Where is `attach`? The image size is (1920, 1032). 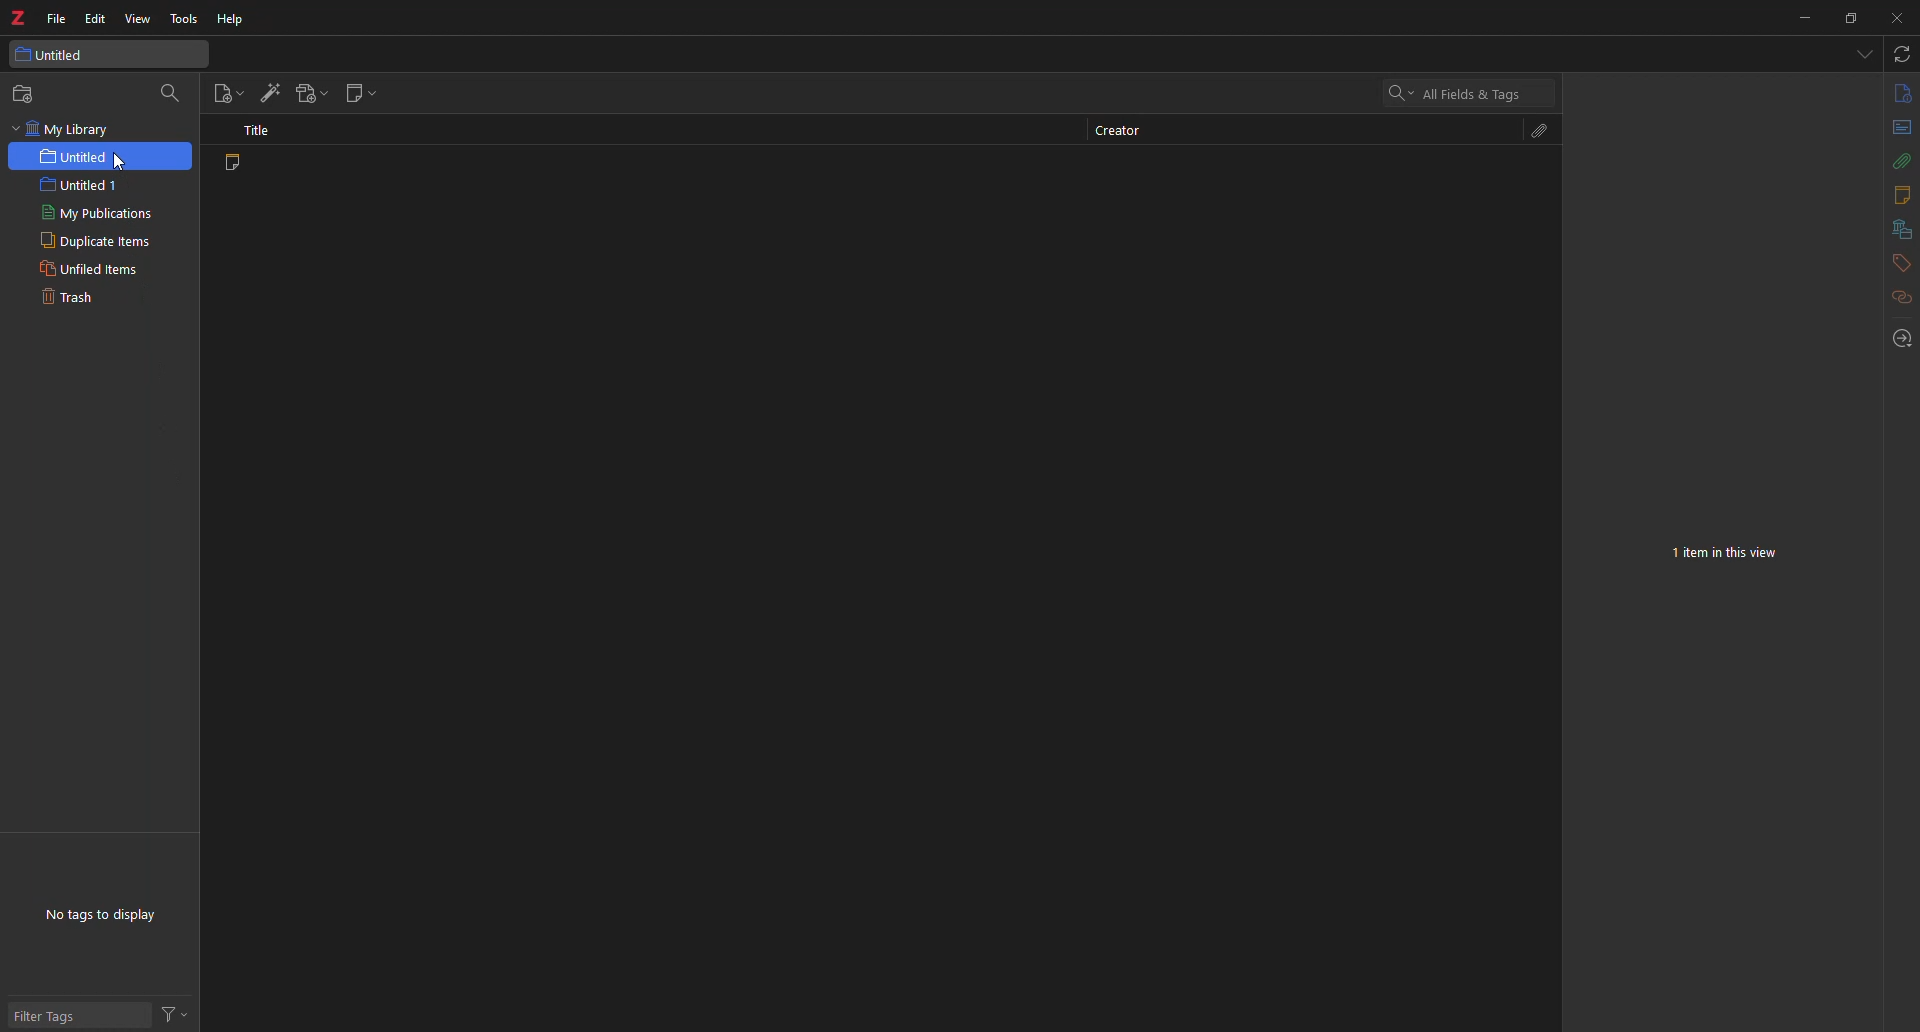 attach is located at coordinates (1894, 161).